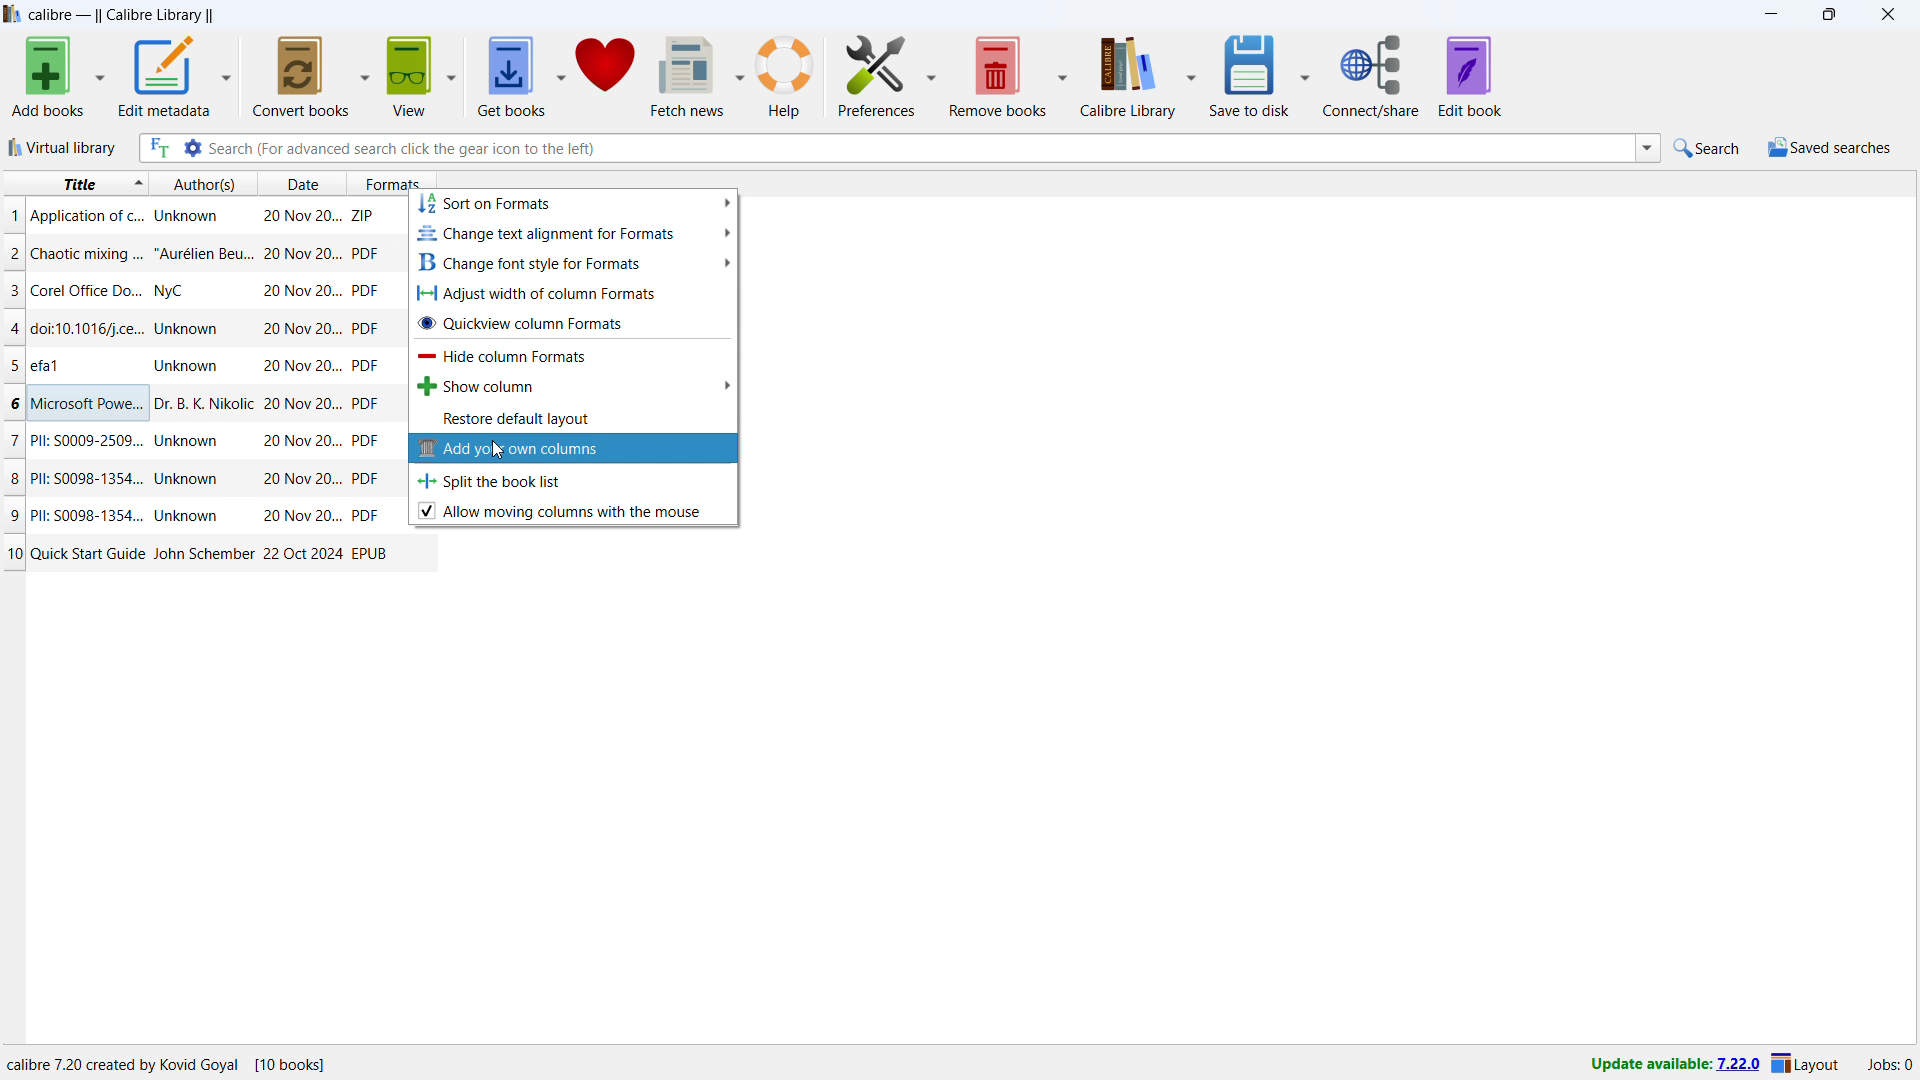 This screenshot has height=1080, width=1920. Describe the element at coordinates (363, 214) in the screenshot. I see `ZIP` at that location.